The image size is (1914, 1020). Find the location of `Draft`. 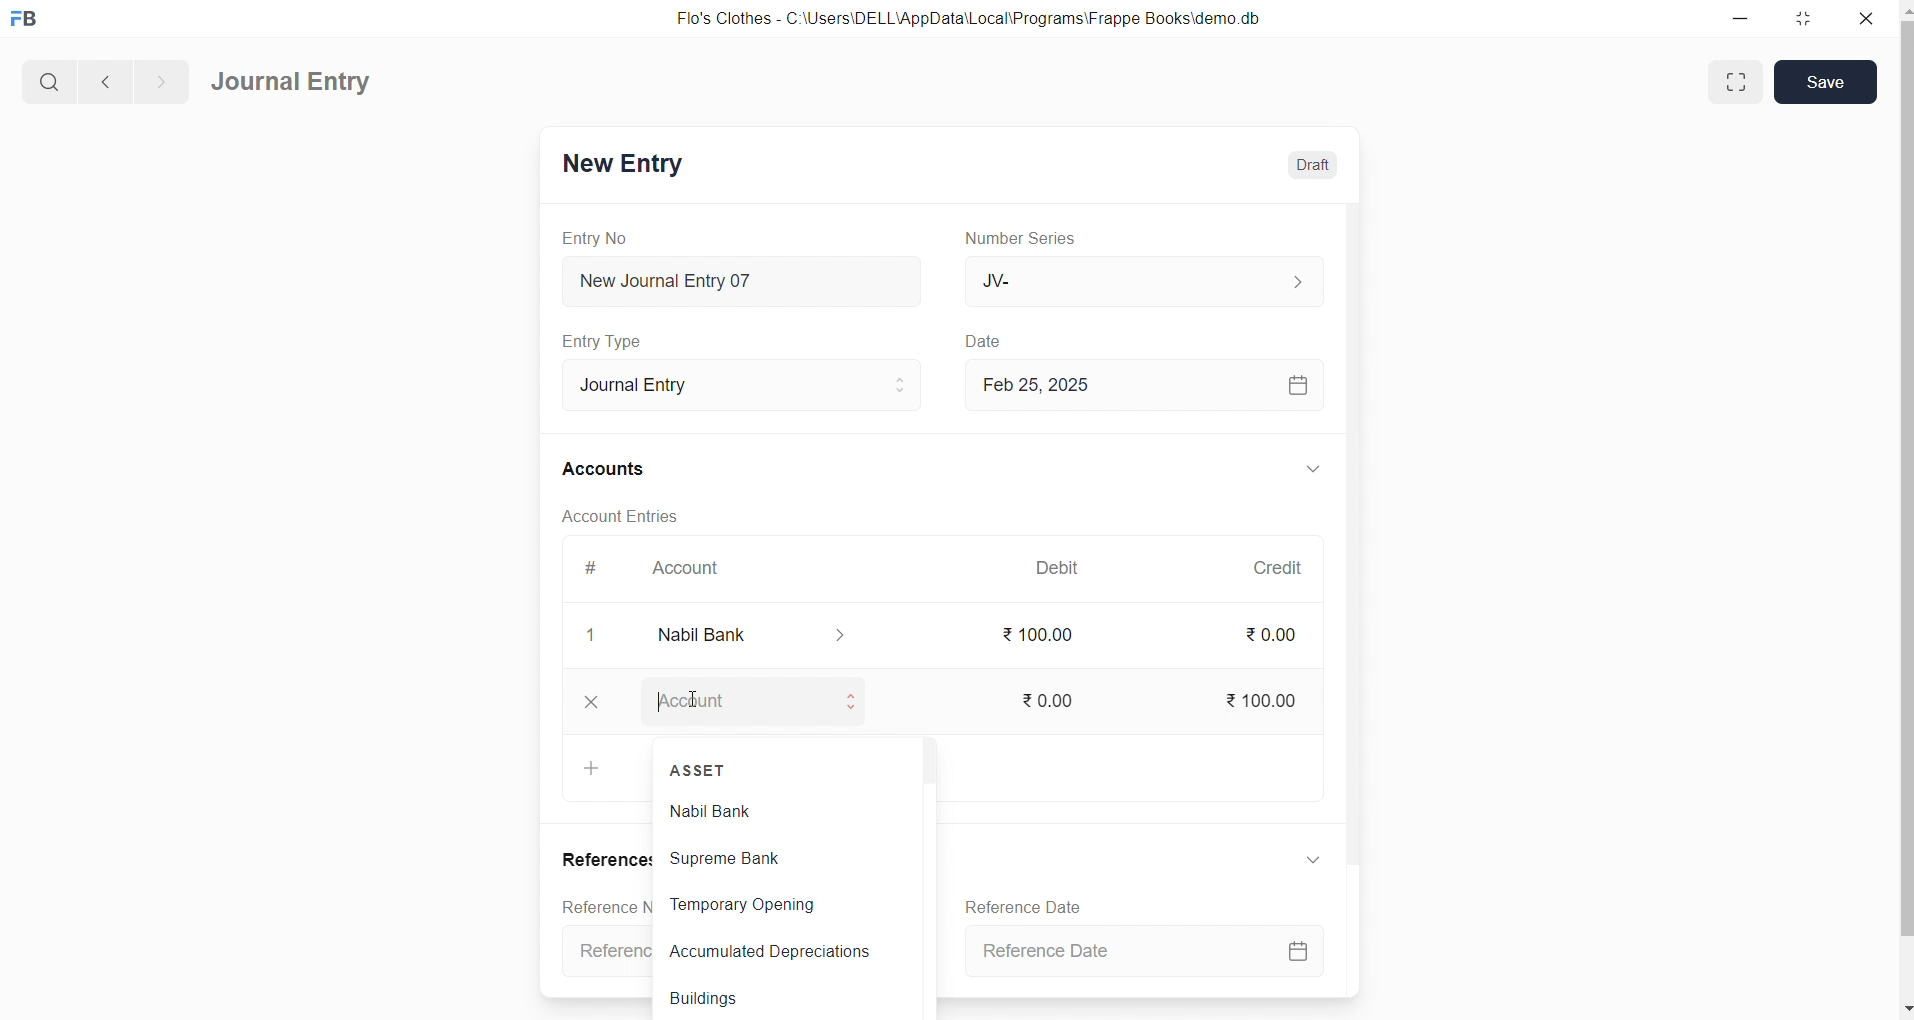

Draft is located at coordinates (1312, 162).